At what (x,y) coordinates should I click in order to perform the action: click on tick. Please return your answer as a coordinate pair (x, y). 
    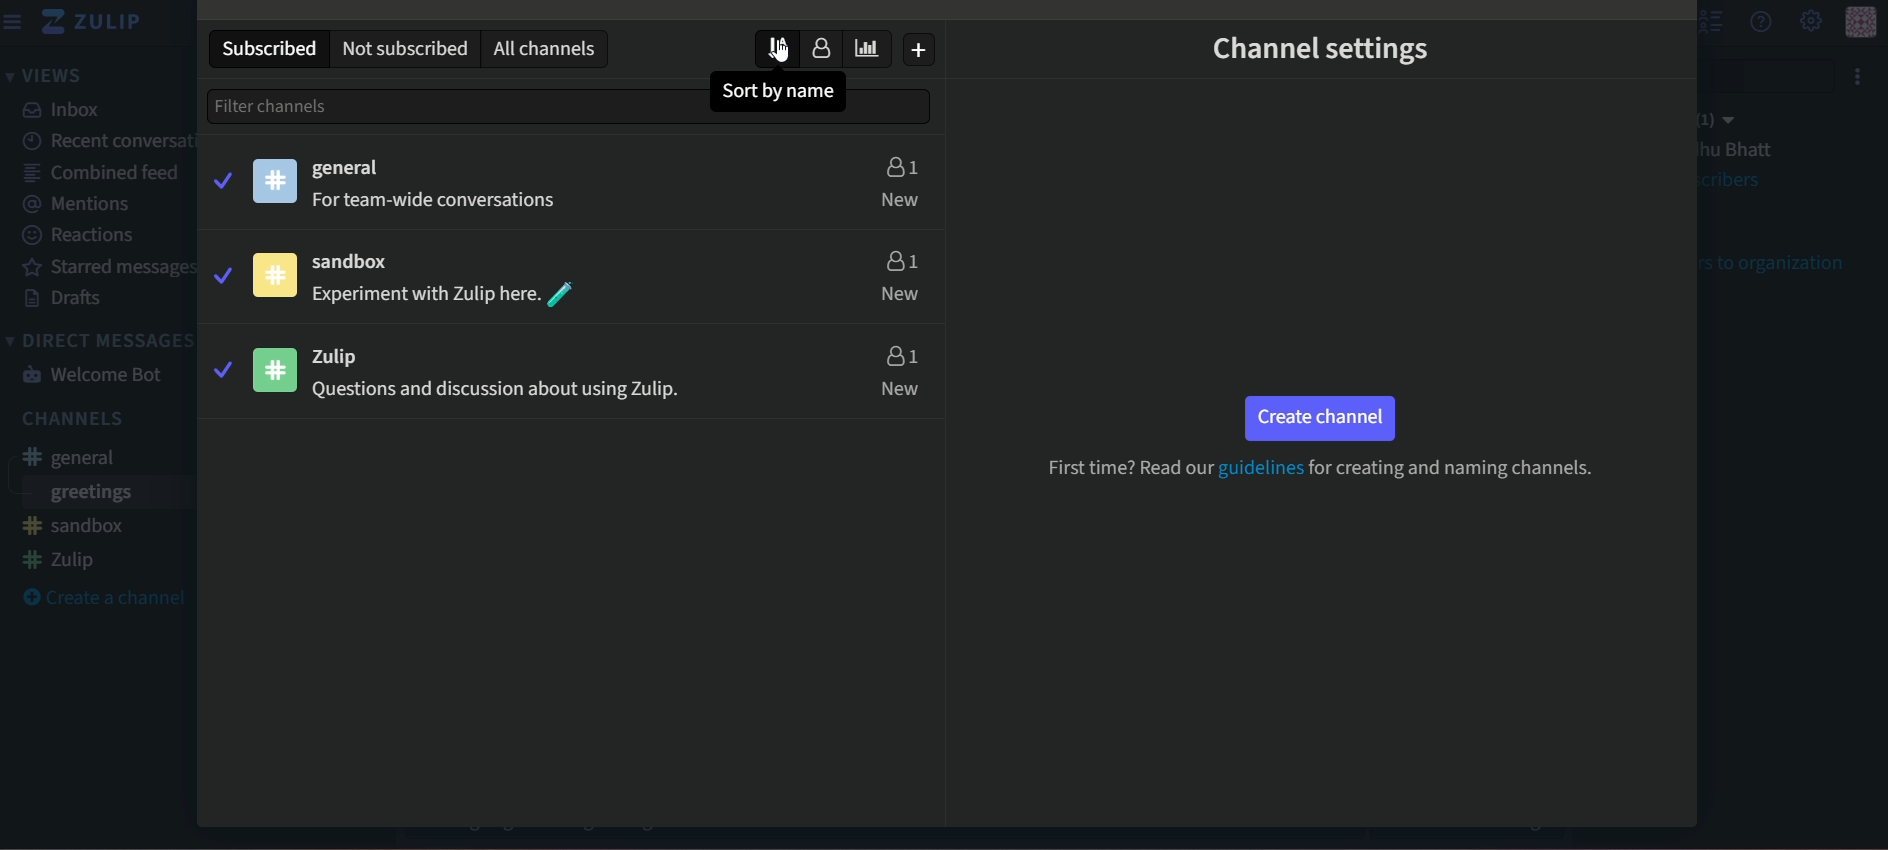
    Looking at the image, I should click on (224, 369).